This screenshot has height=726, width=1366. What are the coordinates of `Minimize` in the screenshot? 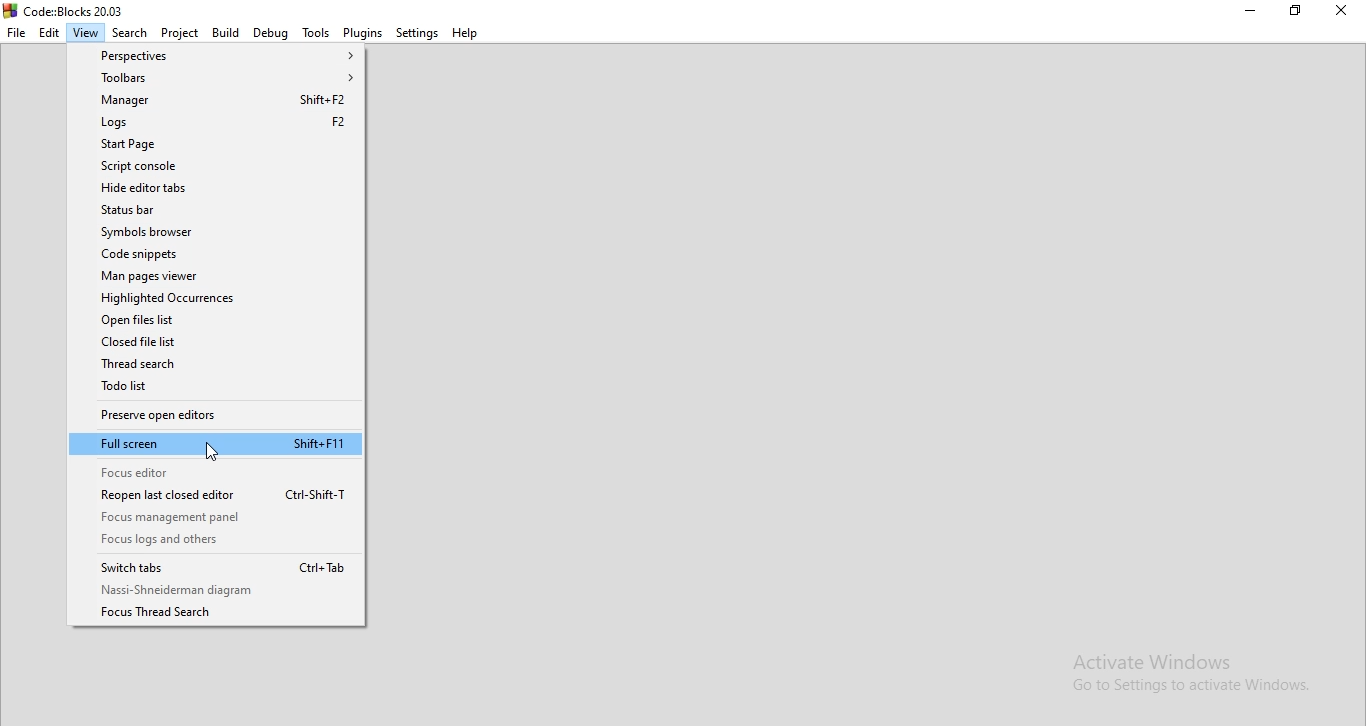 It's located at (1249, 13).